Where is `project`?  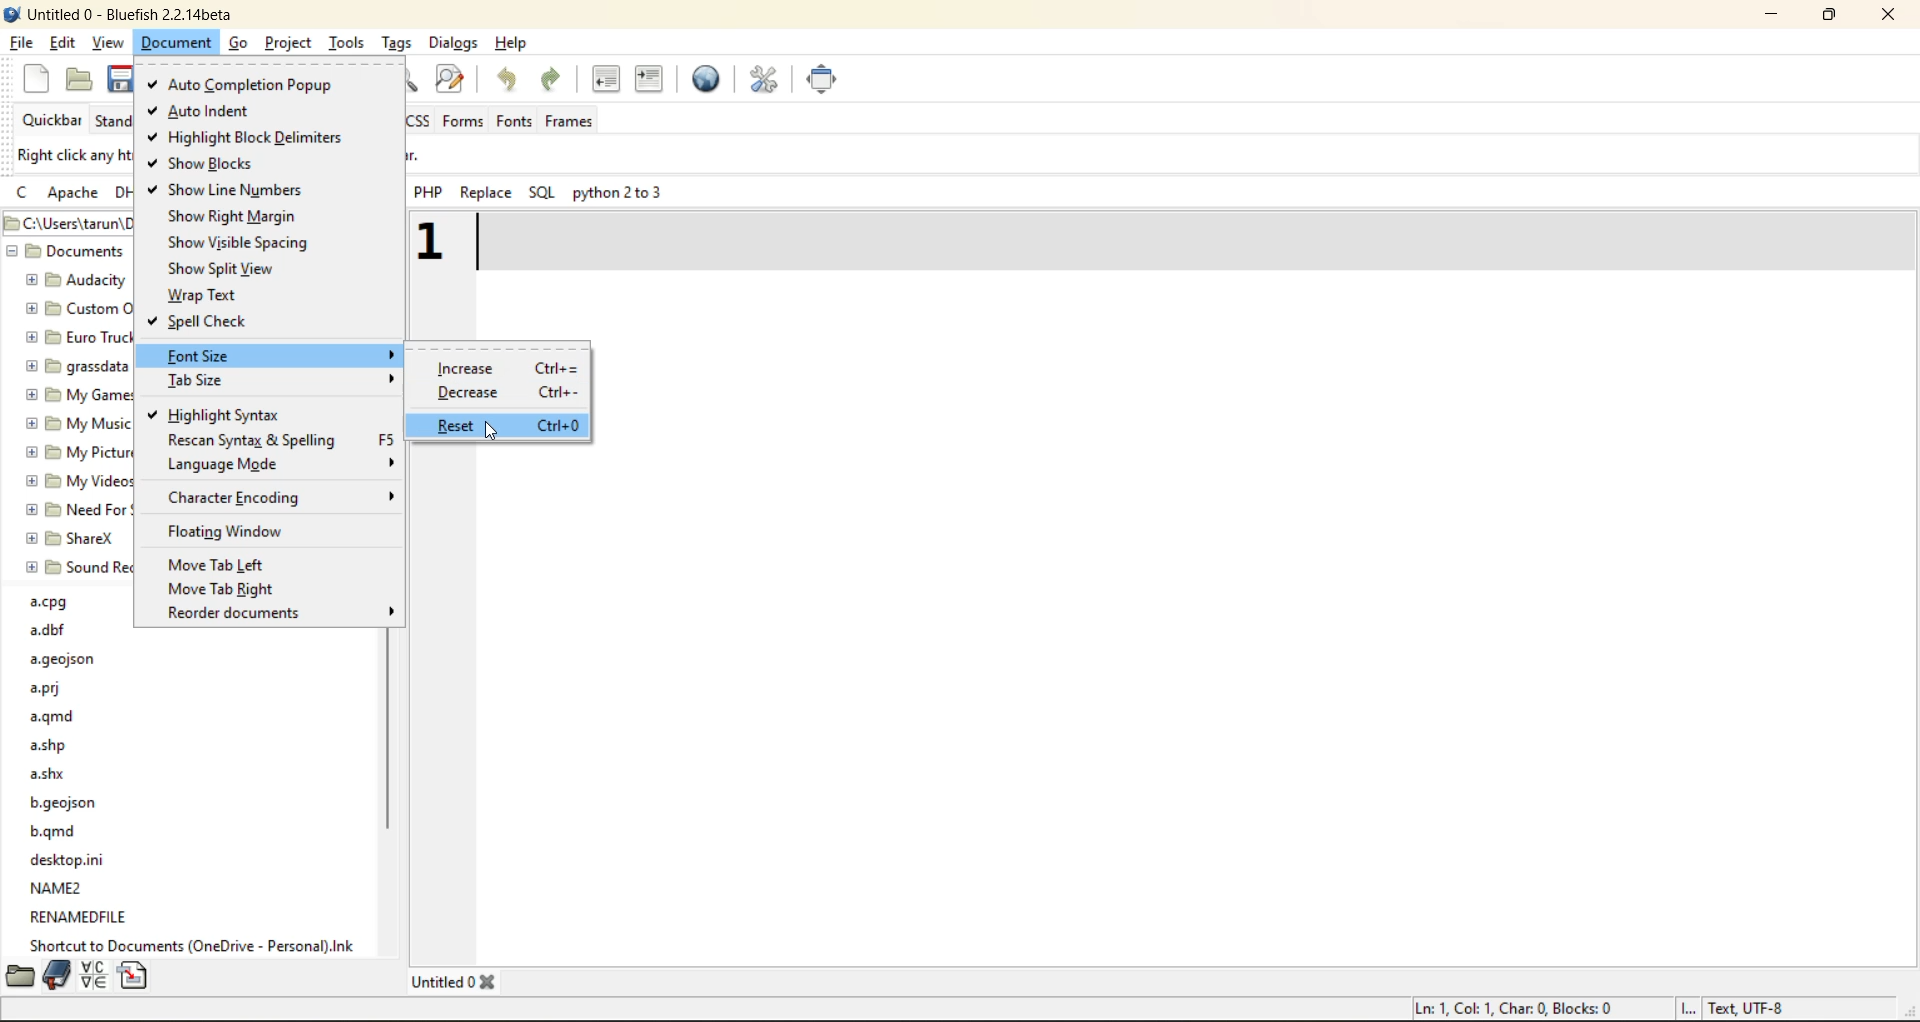
project is located at coordinates (292, 42).